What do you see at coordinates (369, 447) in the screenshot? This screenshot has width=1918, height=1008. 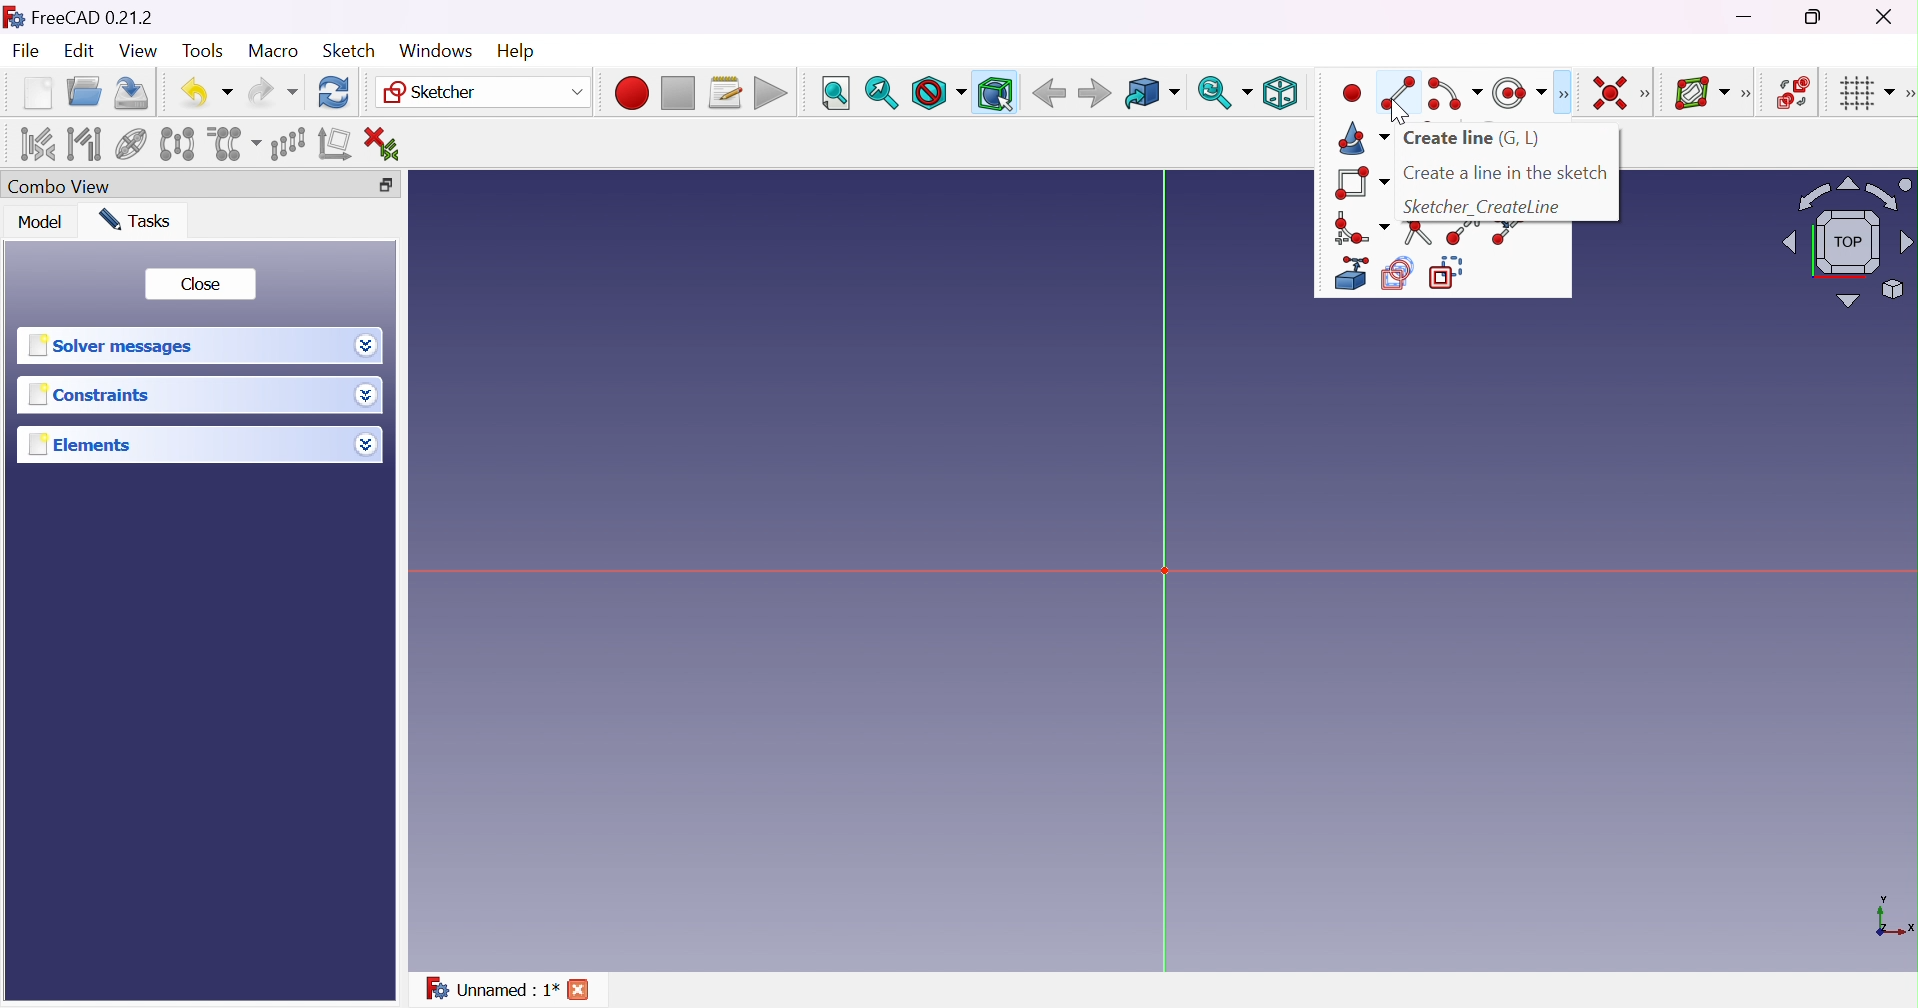 I see `Drop down` at bounding box center [369, 447].